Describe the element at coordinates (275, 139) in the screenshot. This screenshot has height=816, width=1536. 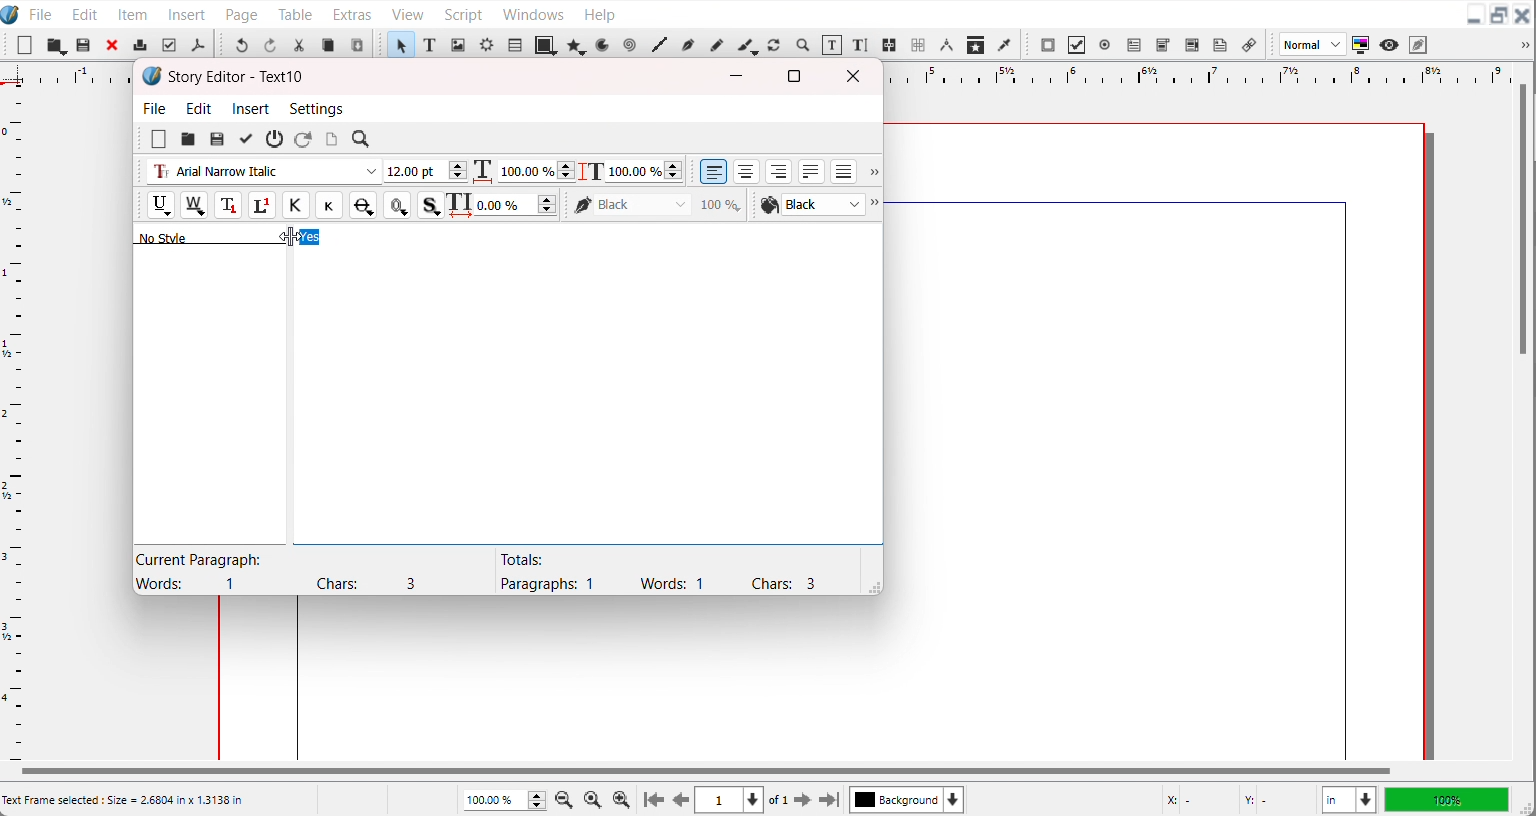
I see `Exit without updating` at that location.